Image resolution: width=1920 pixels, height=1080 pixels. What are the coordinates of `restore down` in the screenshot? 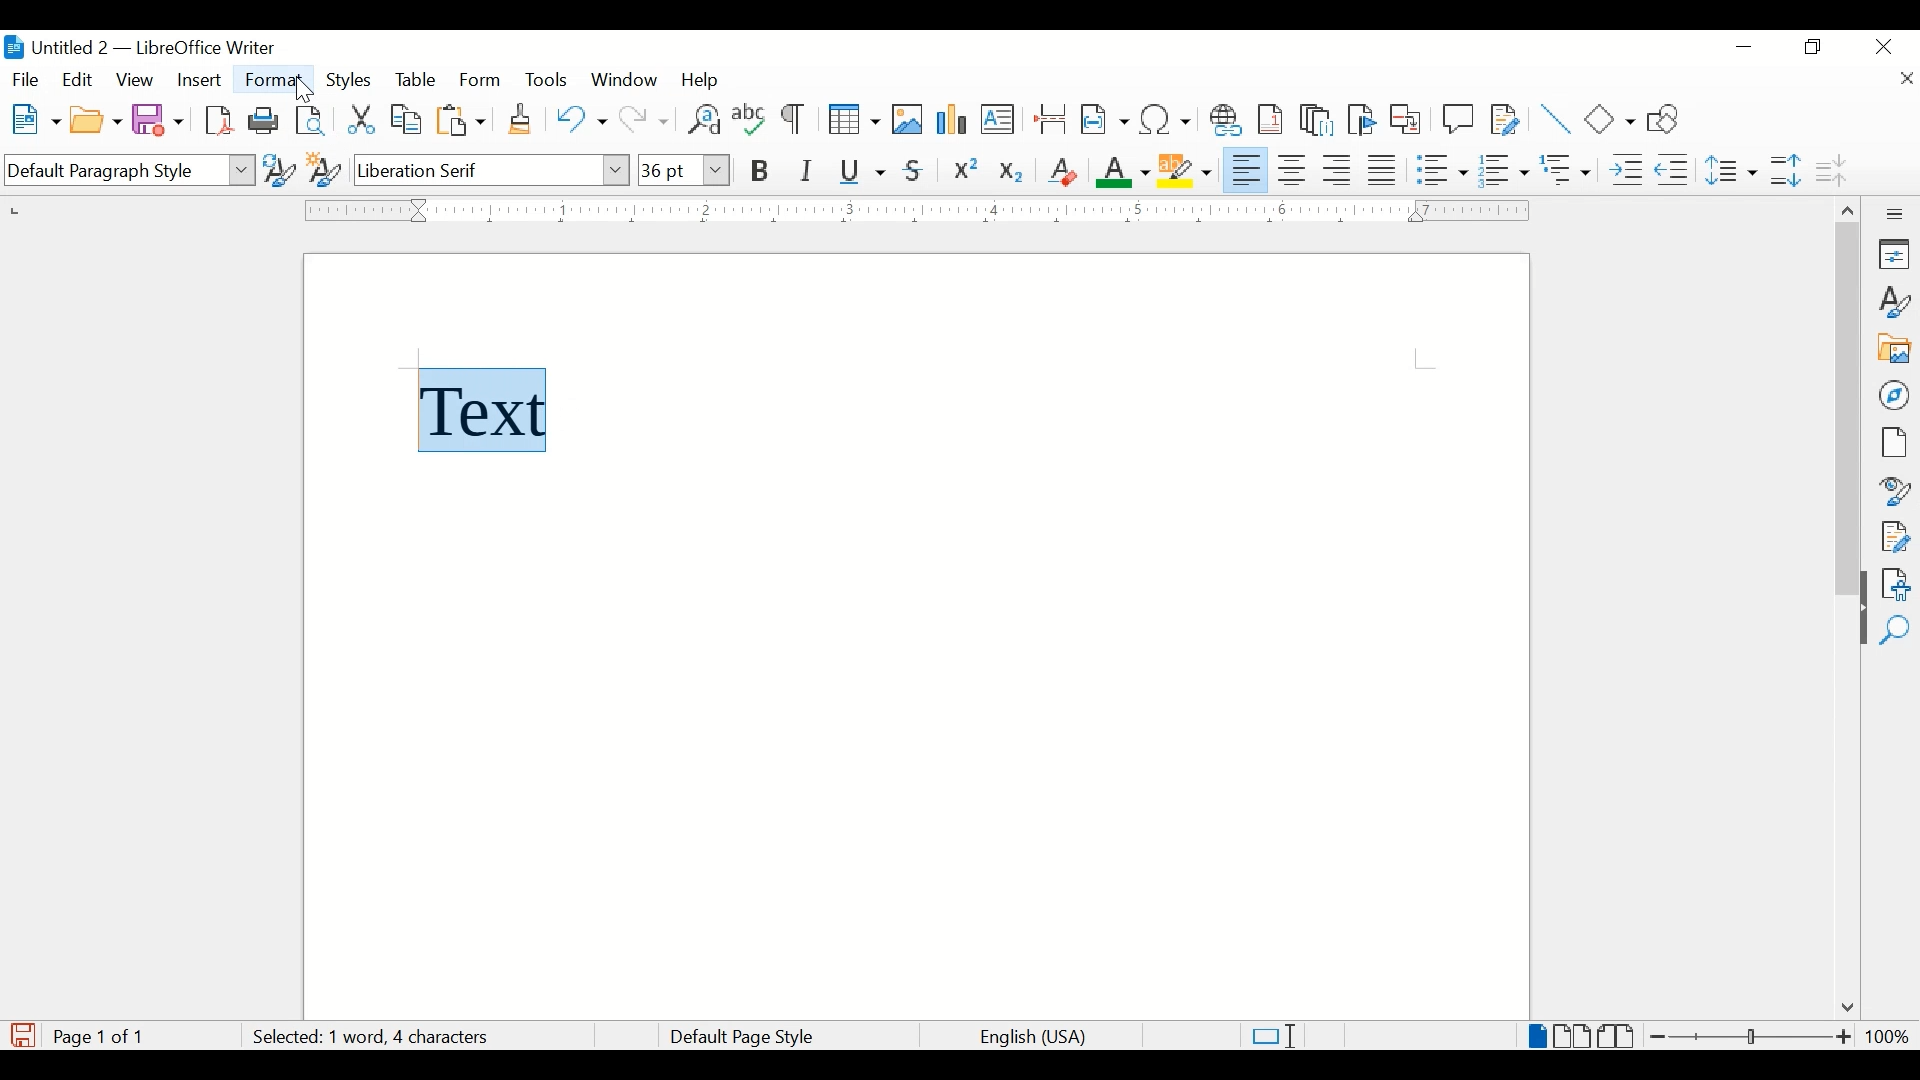 It's located at (1814, 47).